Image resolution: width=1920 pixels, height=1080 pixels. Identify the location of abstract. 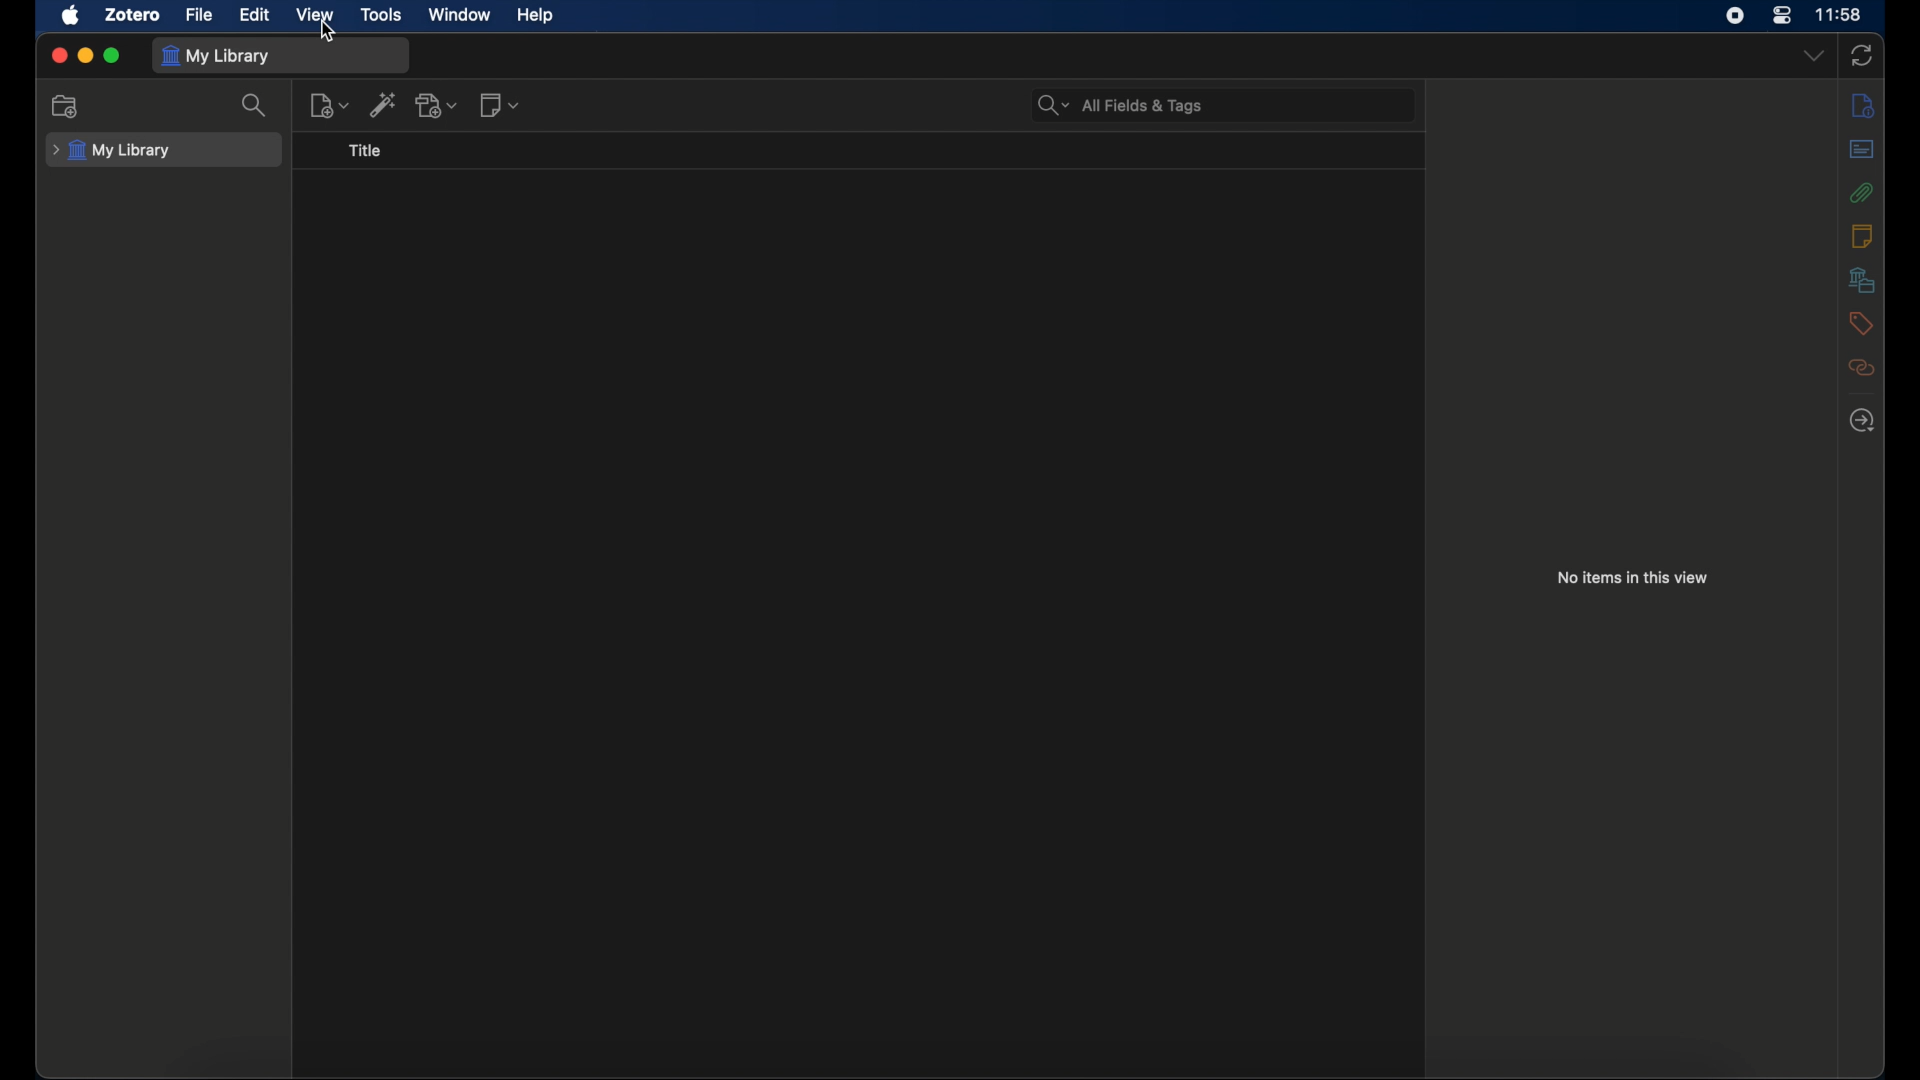
(1861, 150).